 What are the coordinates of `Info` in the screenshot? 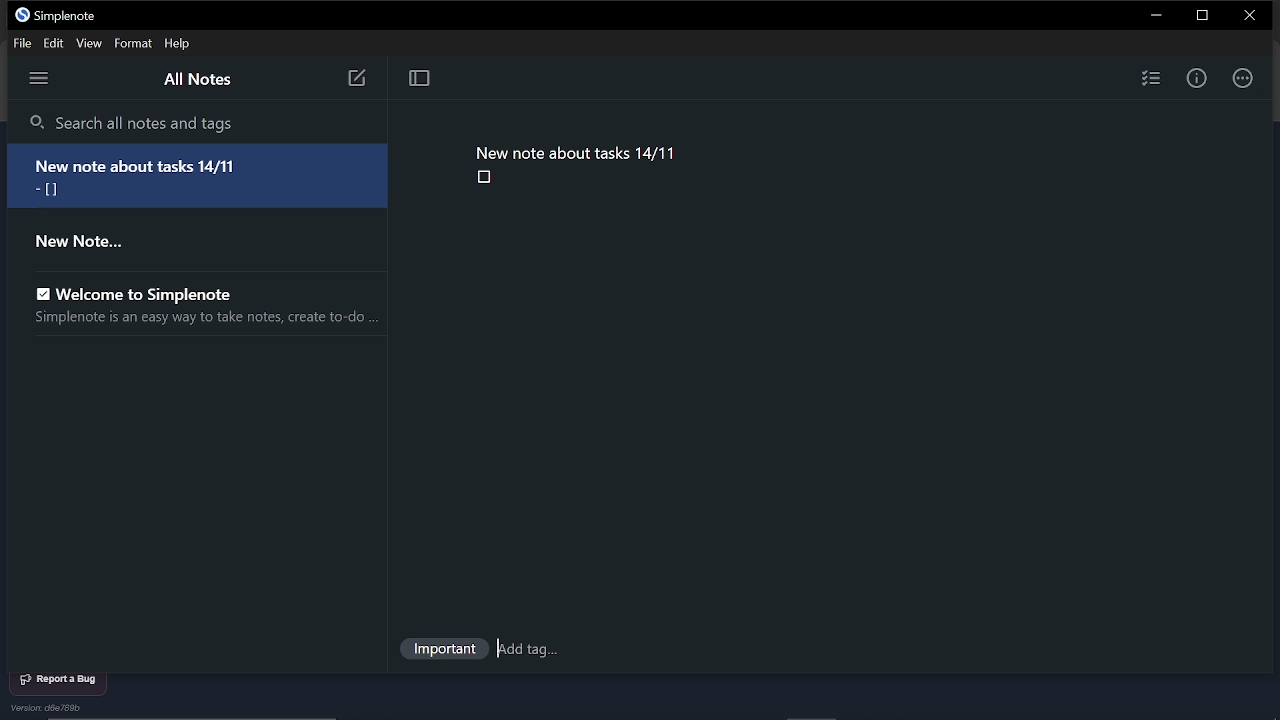 It's located at (1198, 77).